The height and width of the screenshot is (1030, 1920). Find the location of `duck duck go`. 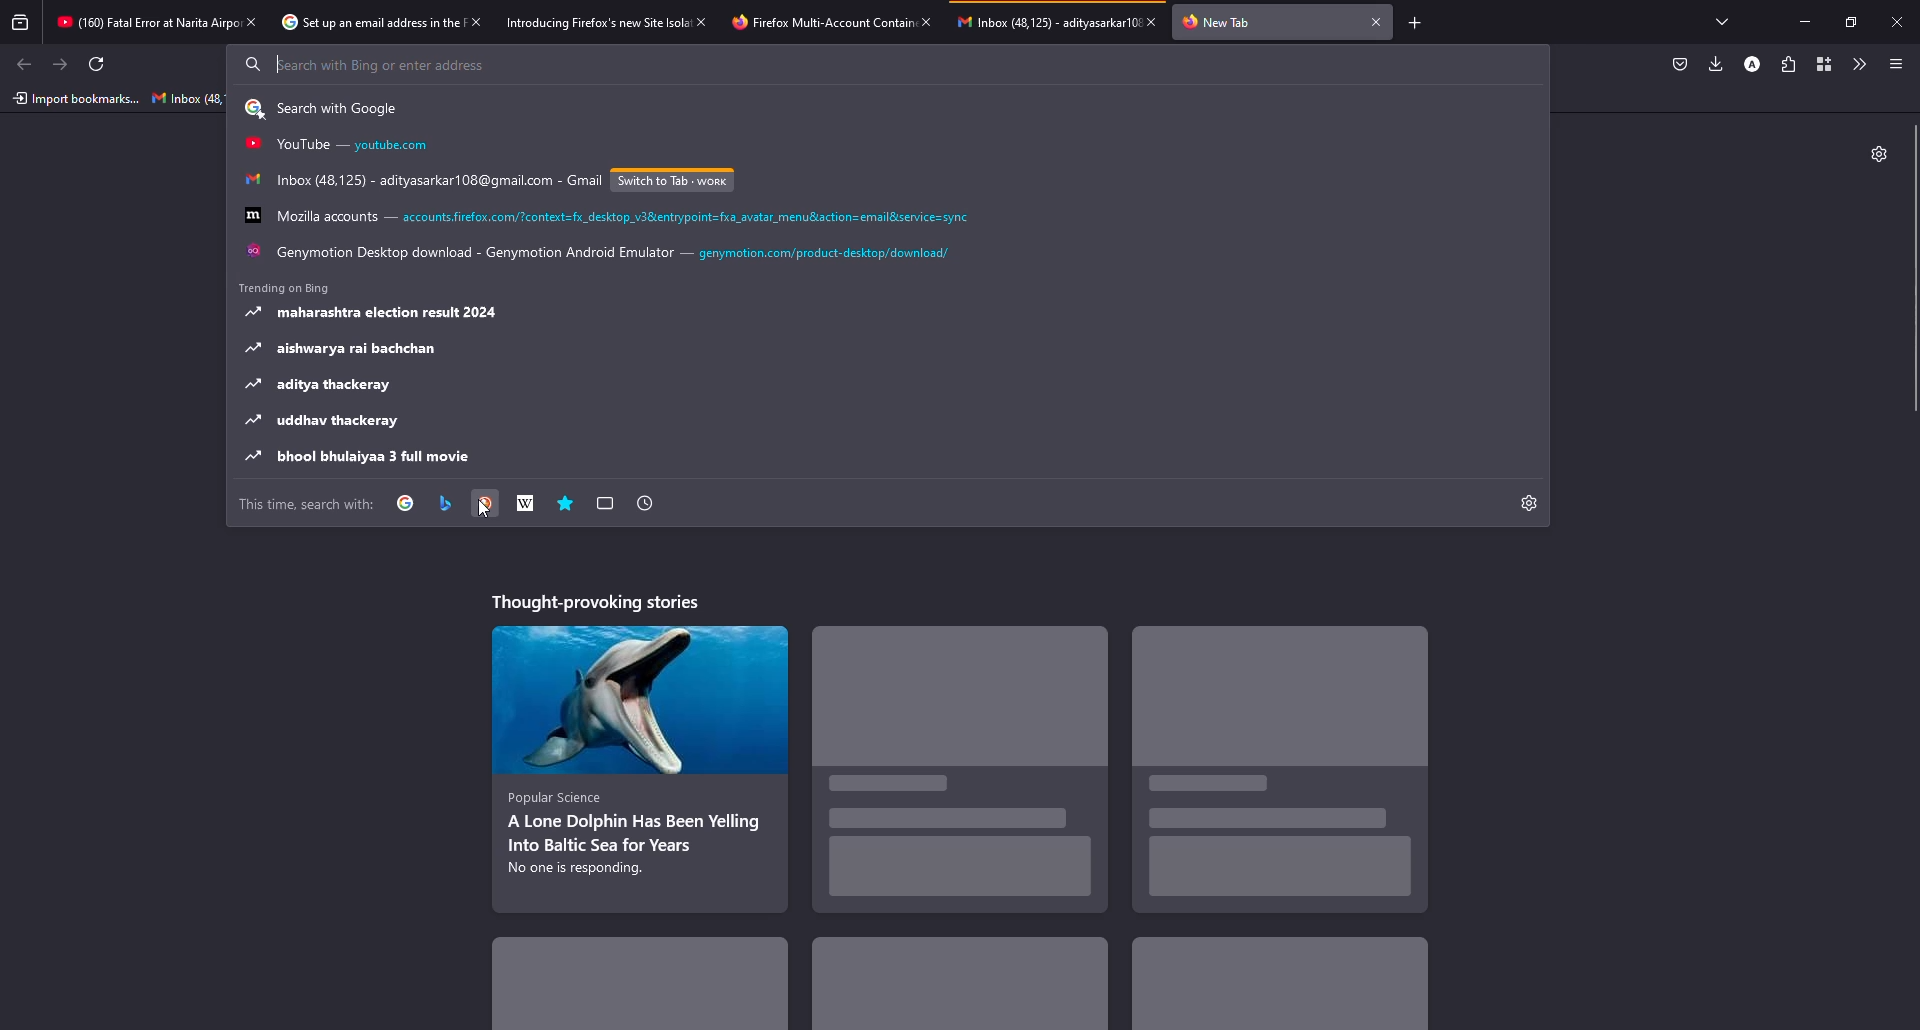

duck duck go is located at coordinates (486, 505).